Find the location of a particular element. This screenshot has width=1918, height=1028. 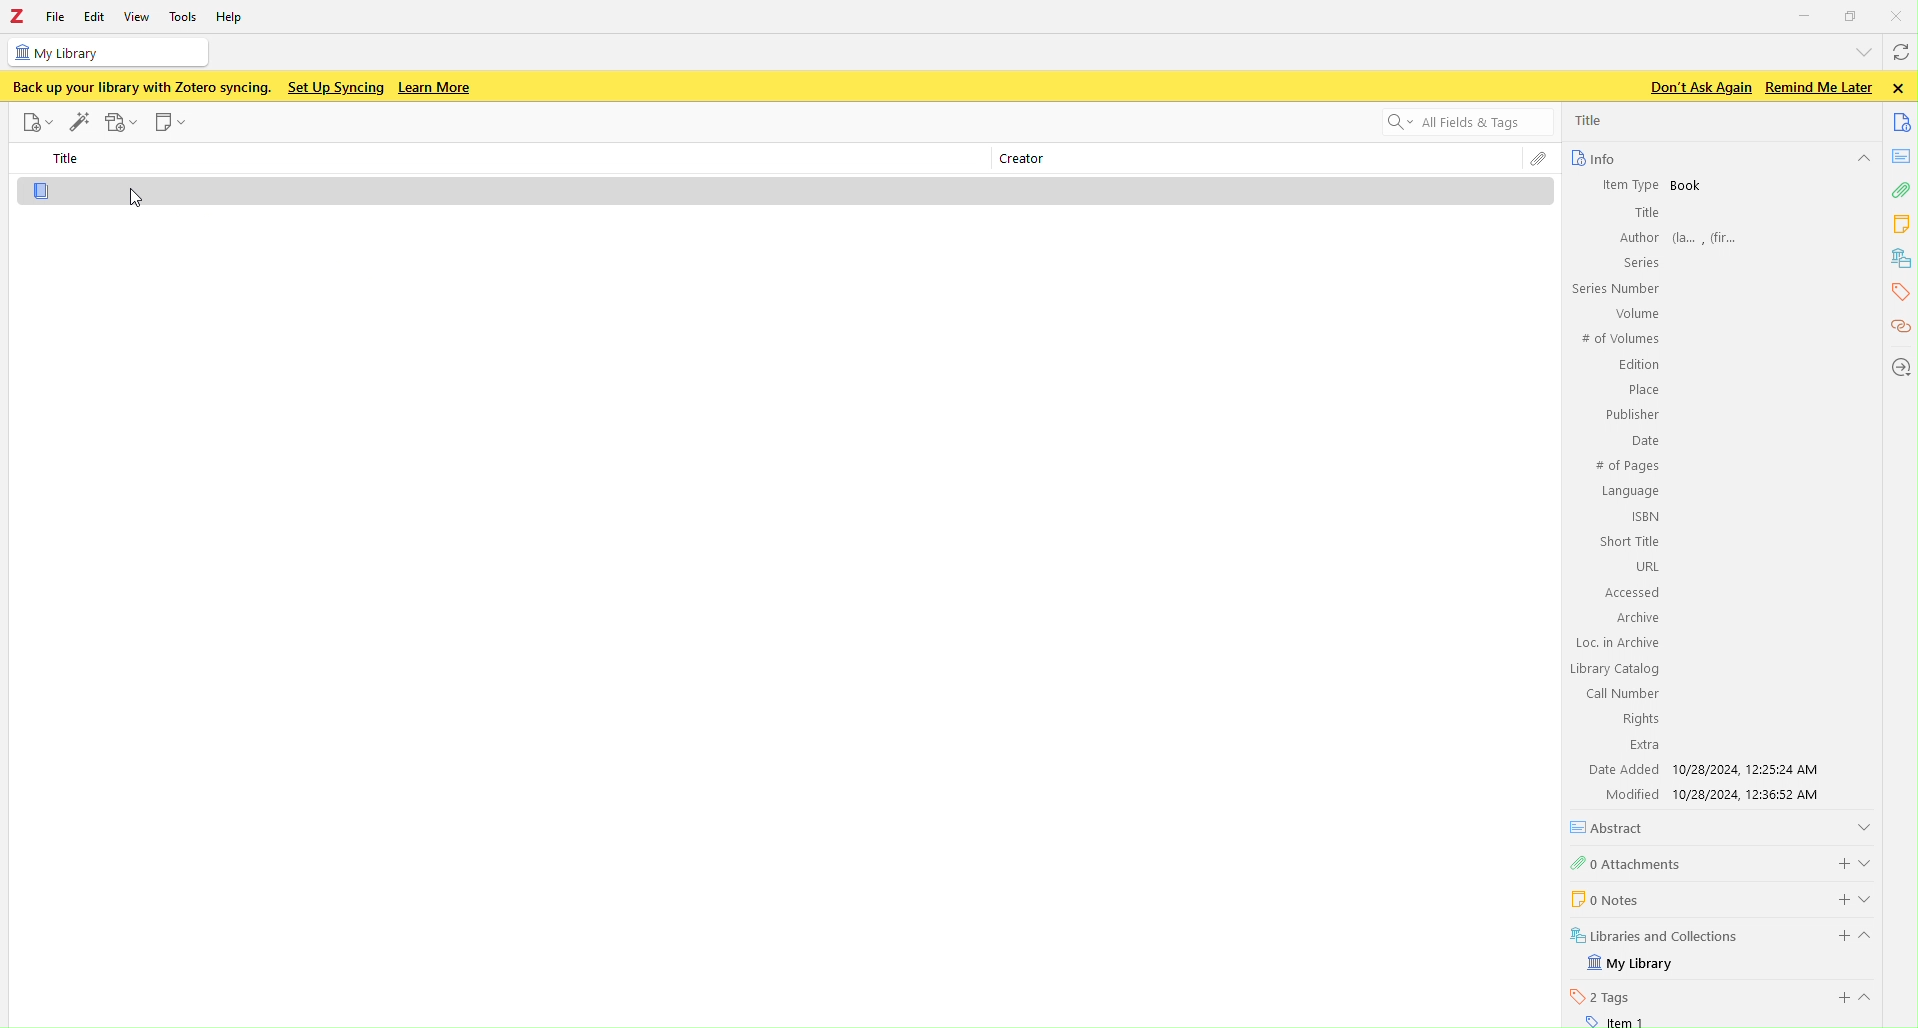

Minimize is located at coordinates (1805, 14).